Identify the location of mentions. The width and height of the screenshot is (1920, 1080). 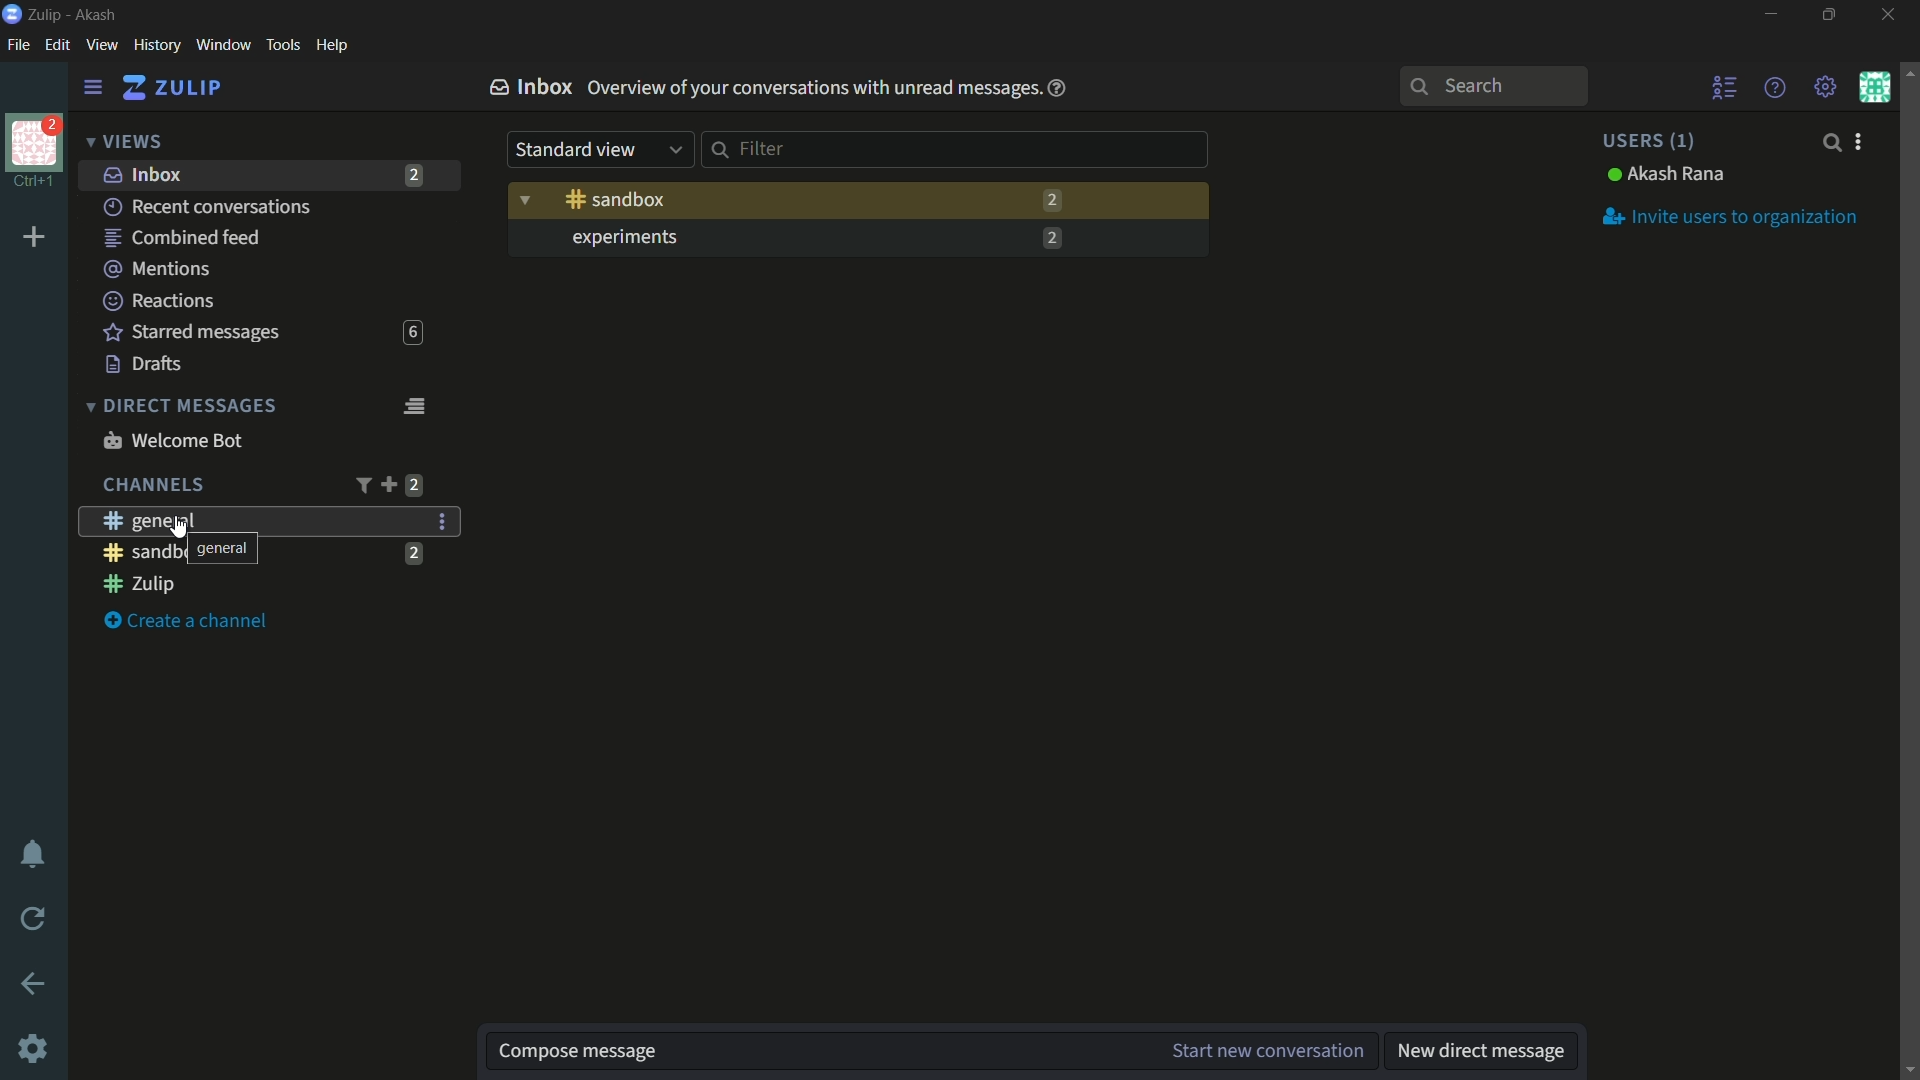
(160, 270).